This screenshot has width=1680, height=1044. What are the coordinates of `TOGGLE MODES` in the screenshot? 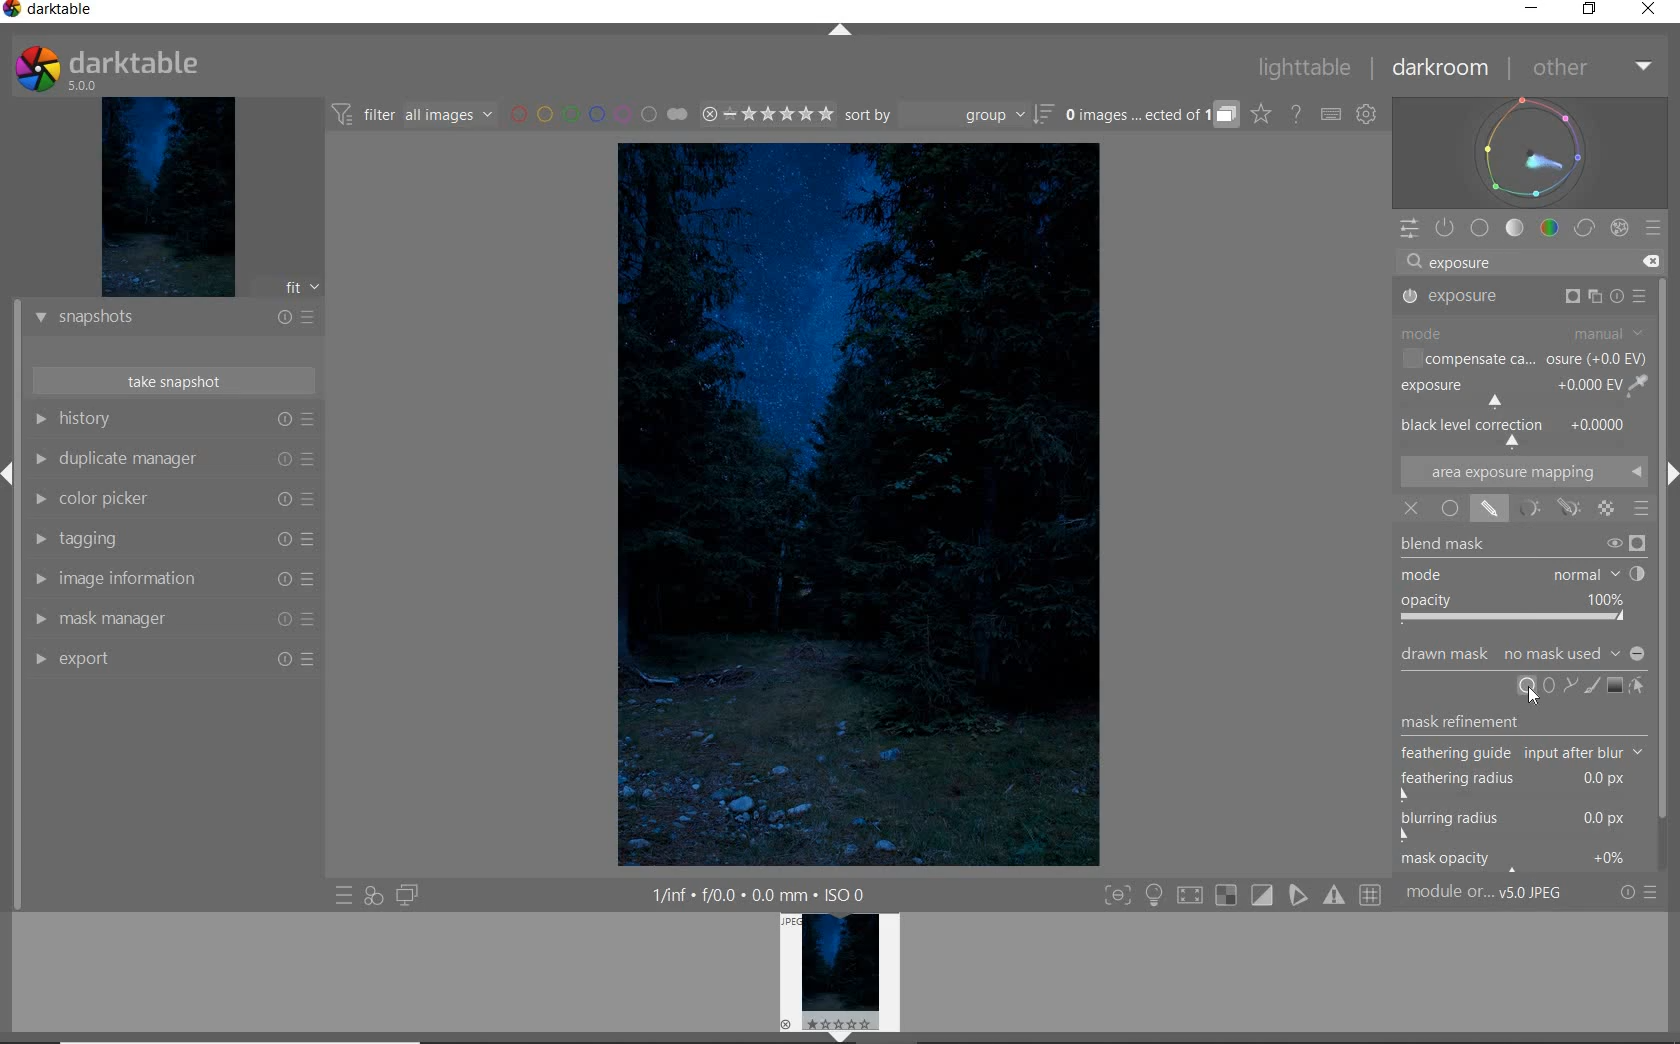 It's located at (1242, 895).